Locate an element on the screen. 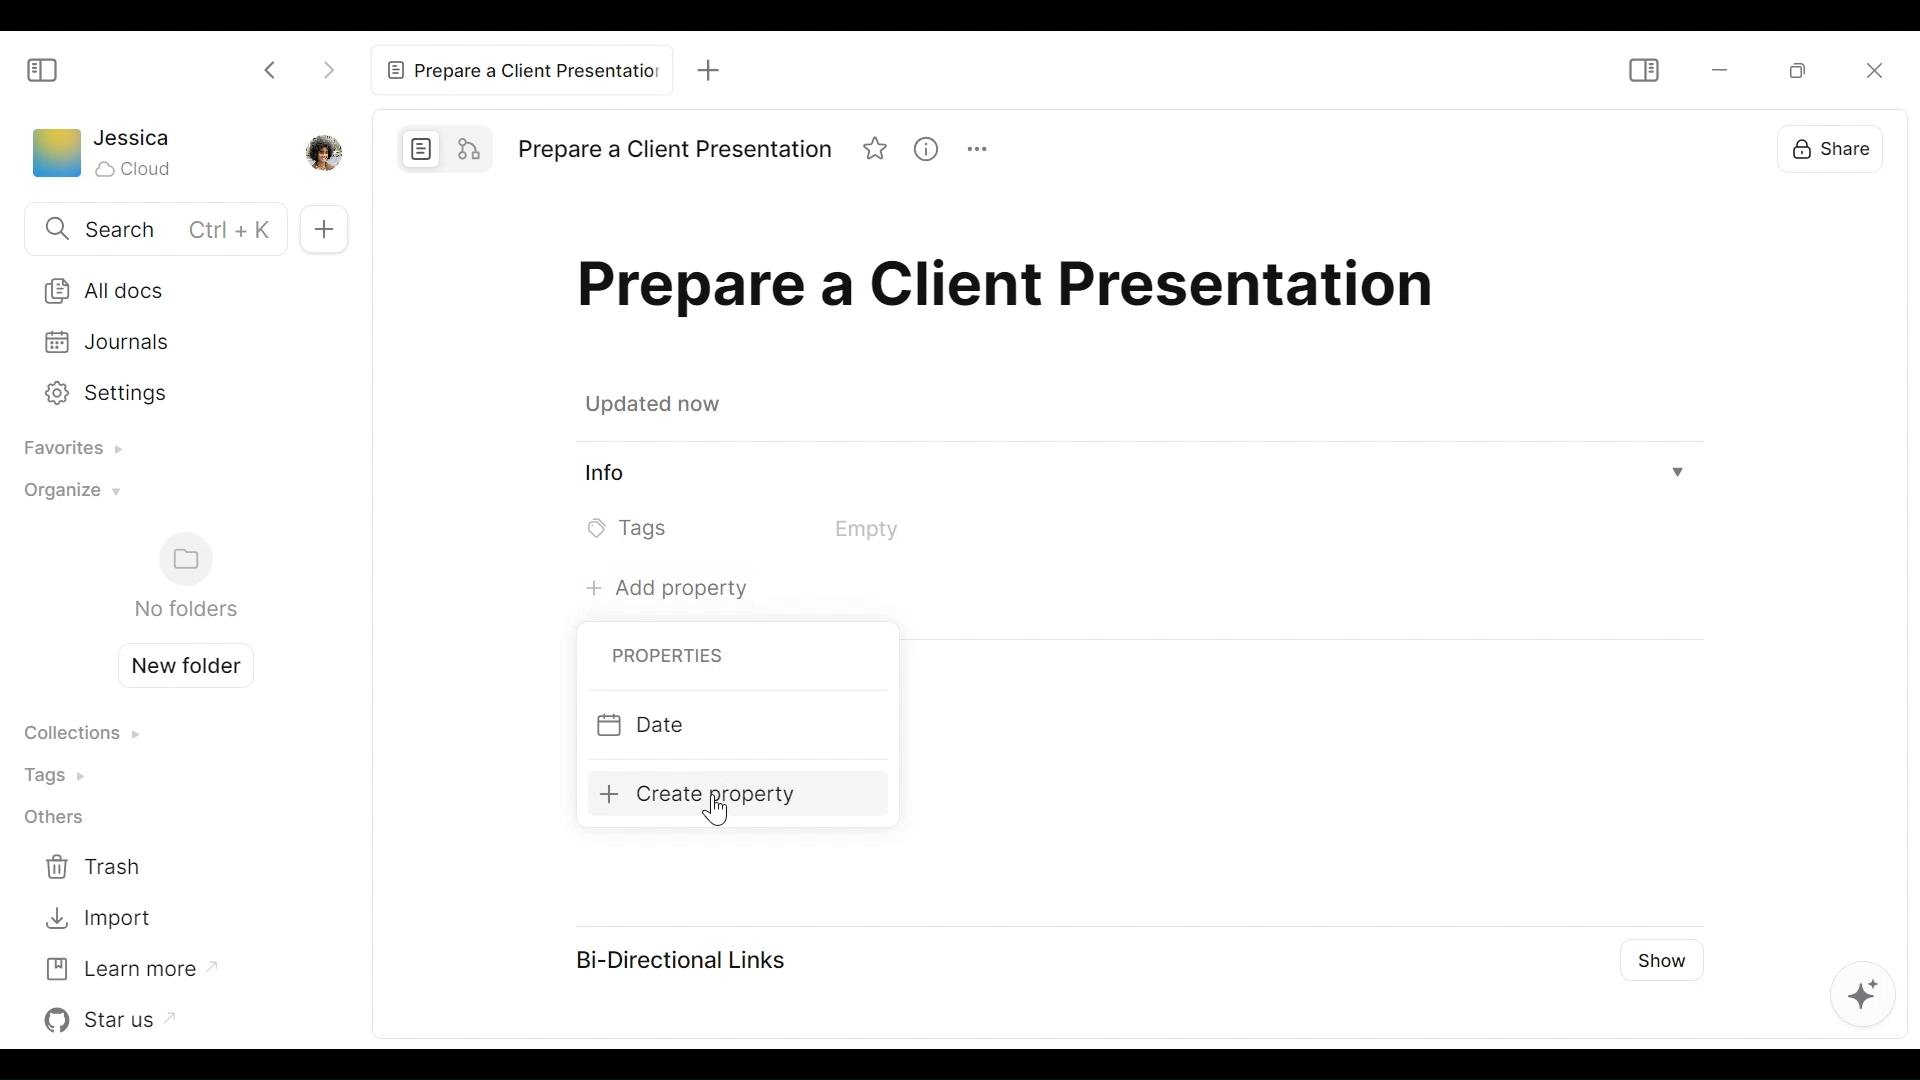  View Information is located at coordinates (1136, 475).